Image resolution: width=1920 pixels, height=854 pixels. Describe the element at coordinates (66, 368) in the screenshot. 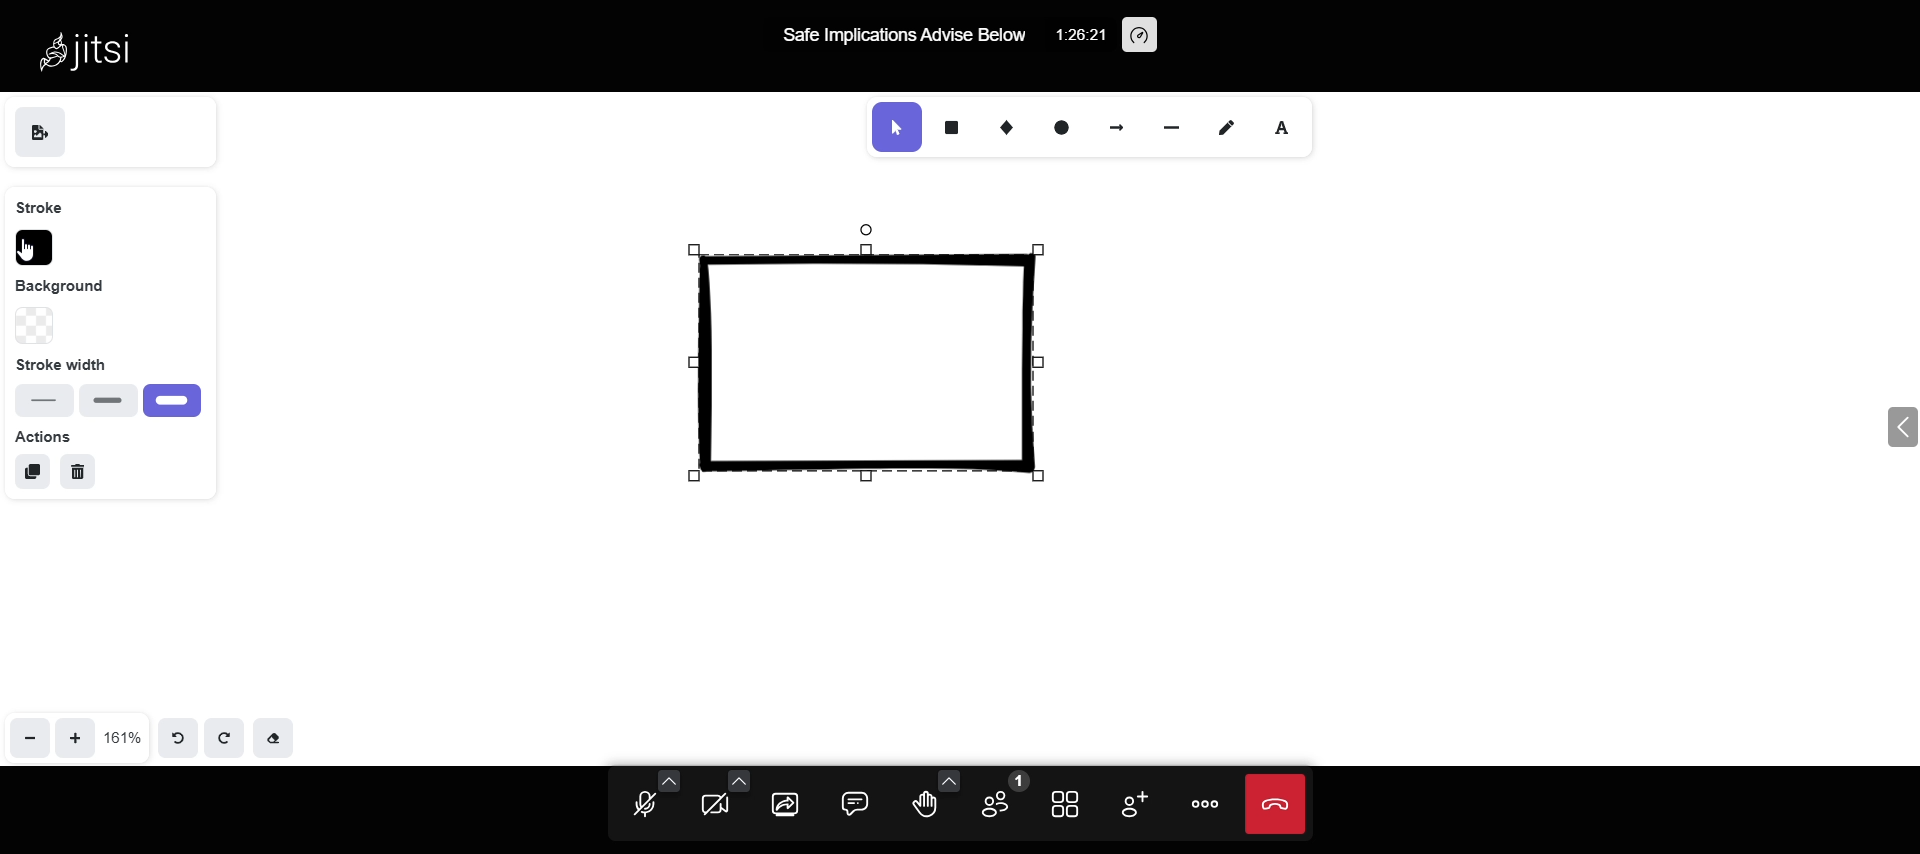

I see `Stroke width` at that location.